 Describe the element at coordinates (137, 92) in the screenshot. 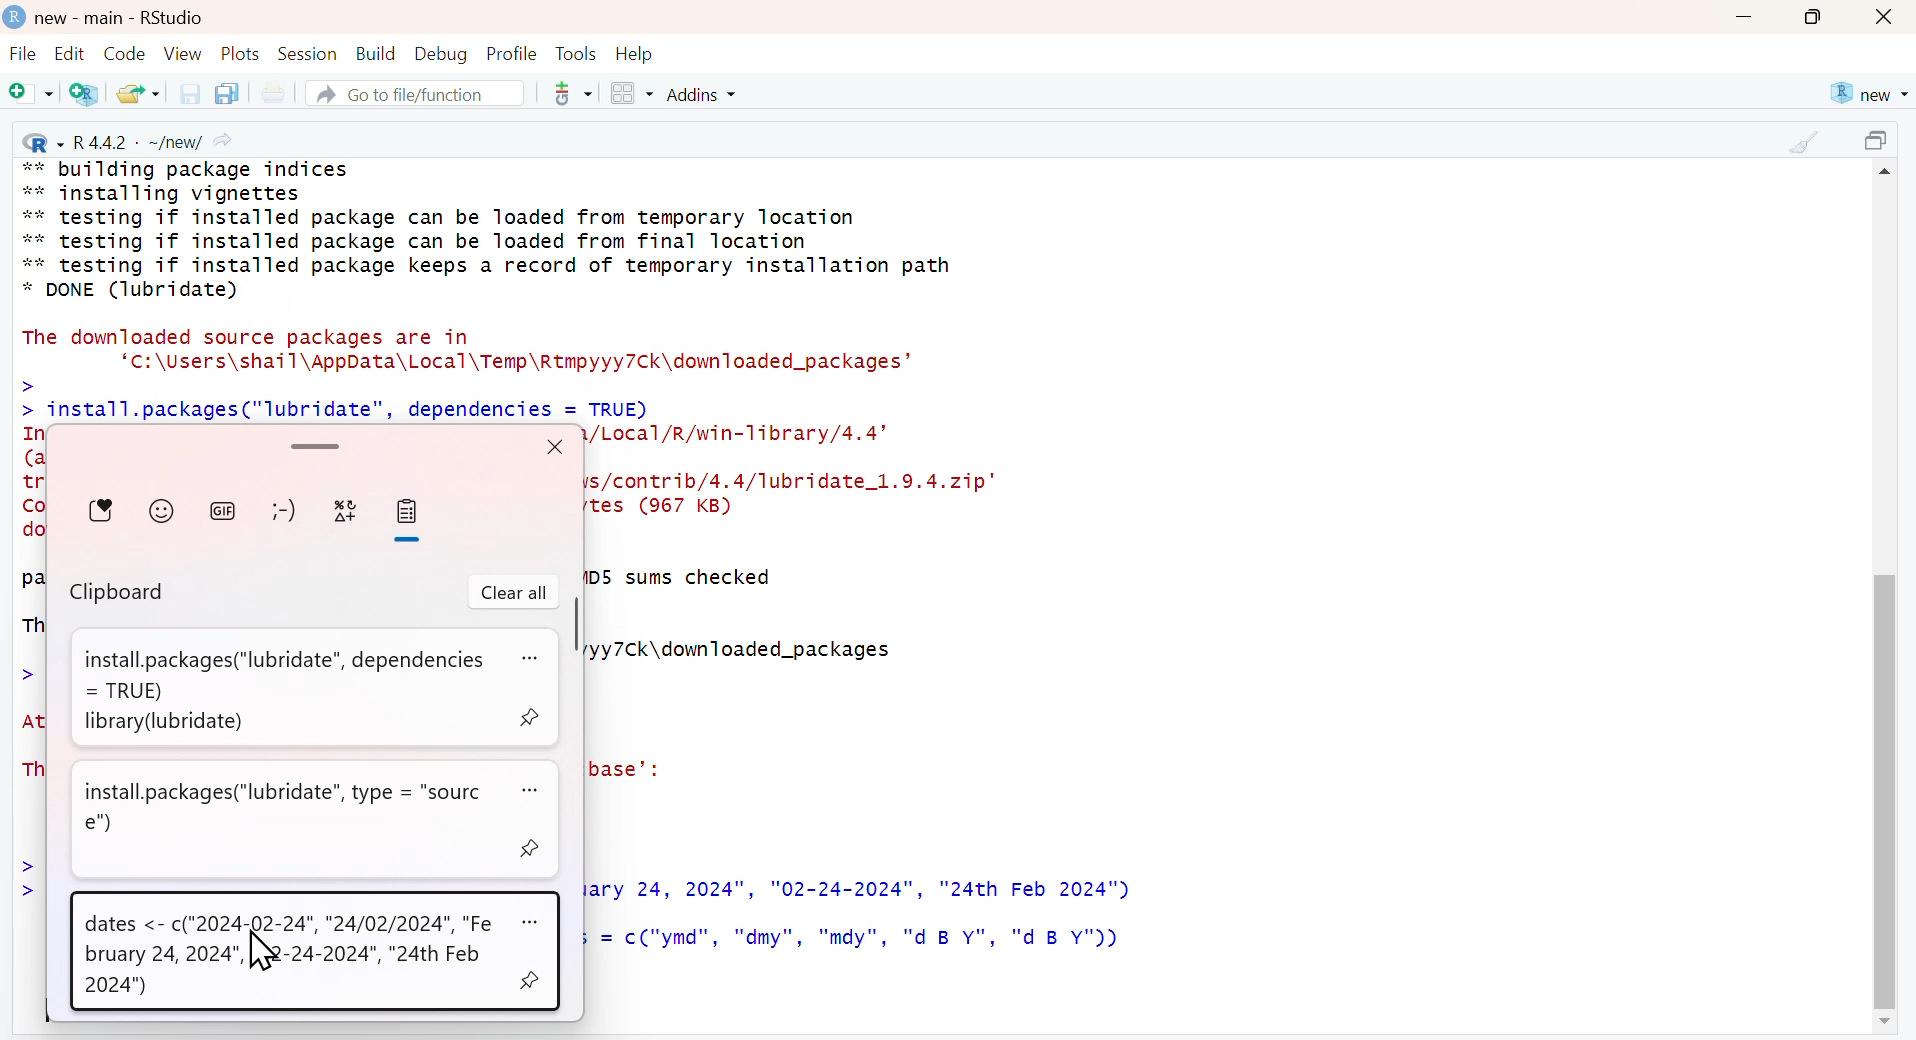

I see `open an existing file` at that location.